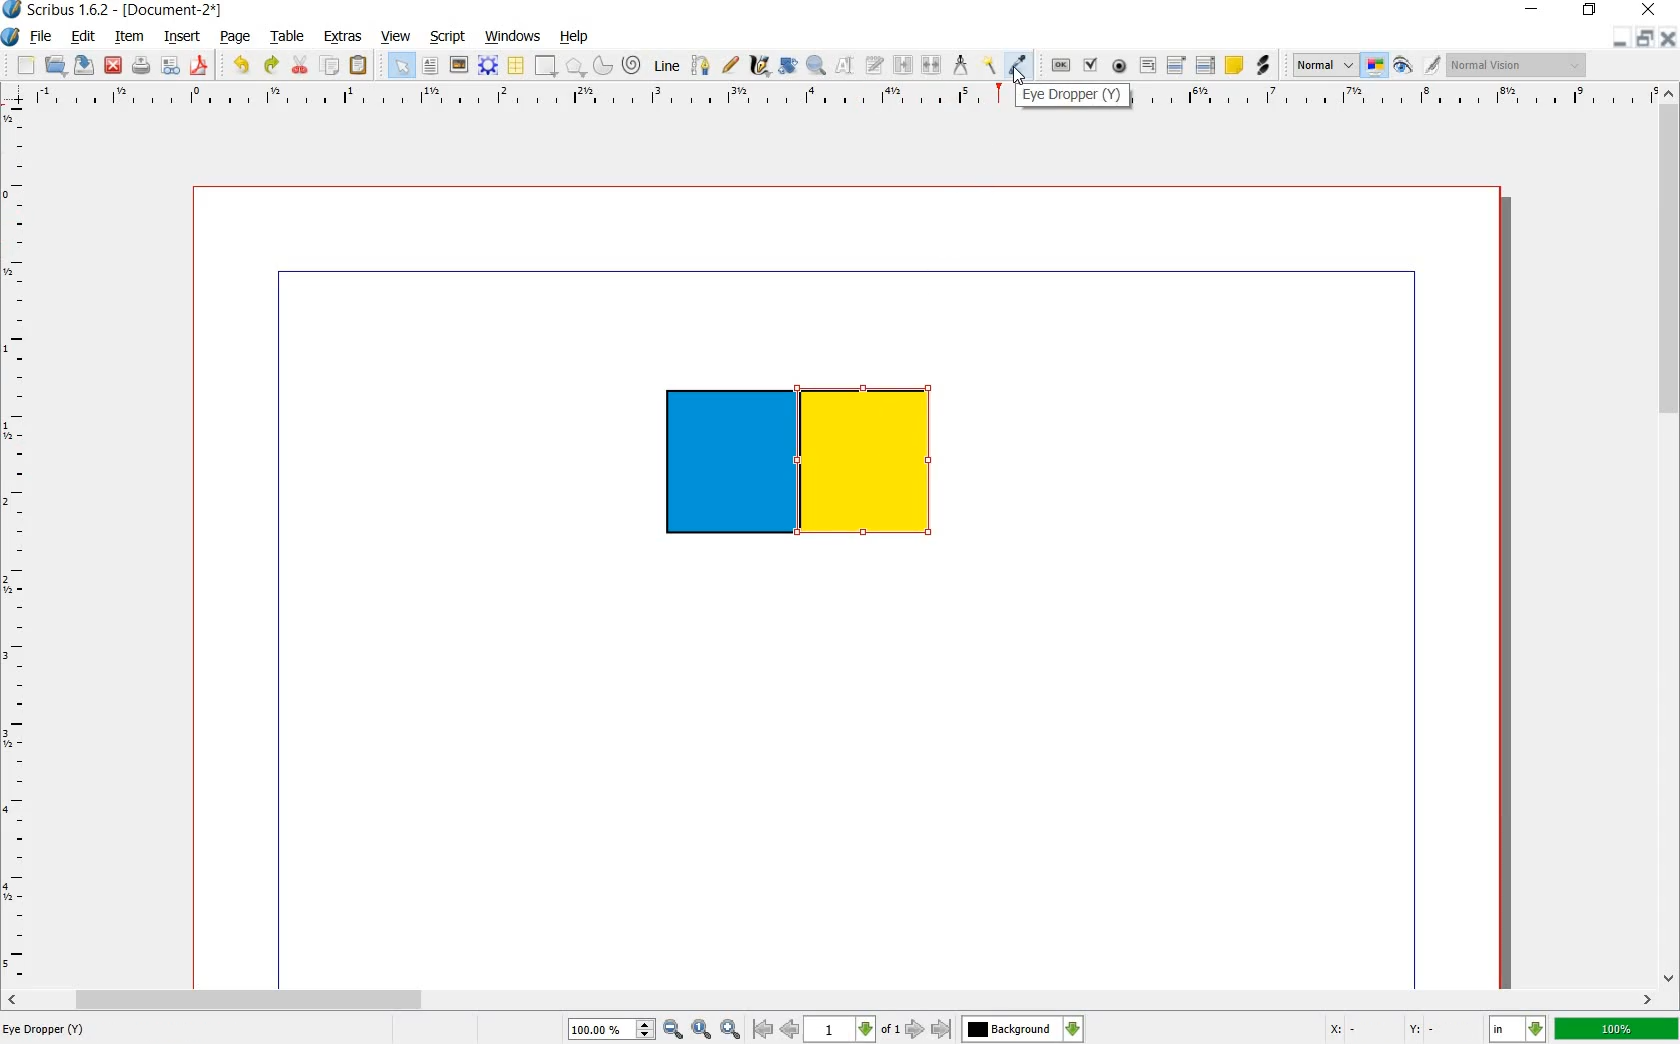  What do you see at coordinates (330, 67) in the screenshot?
I see `copy` at bounding box center [330, 67].